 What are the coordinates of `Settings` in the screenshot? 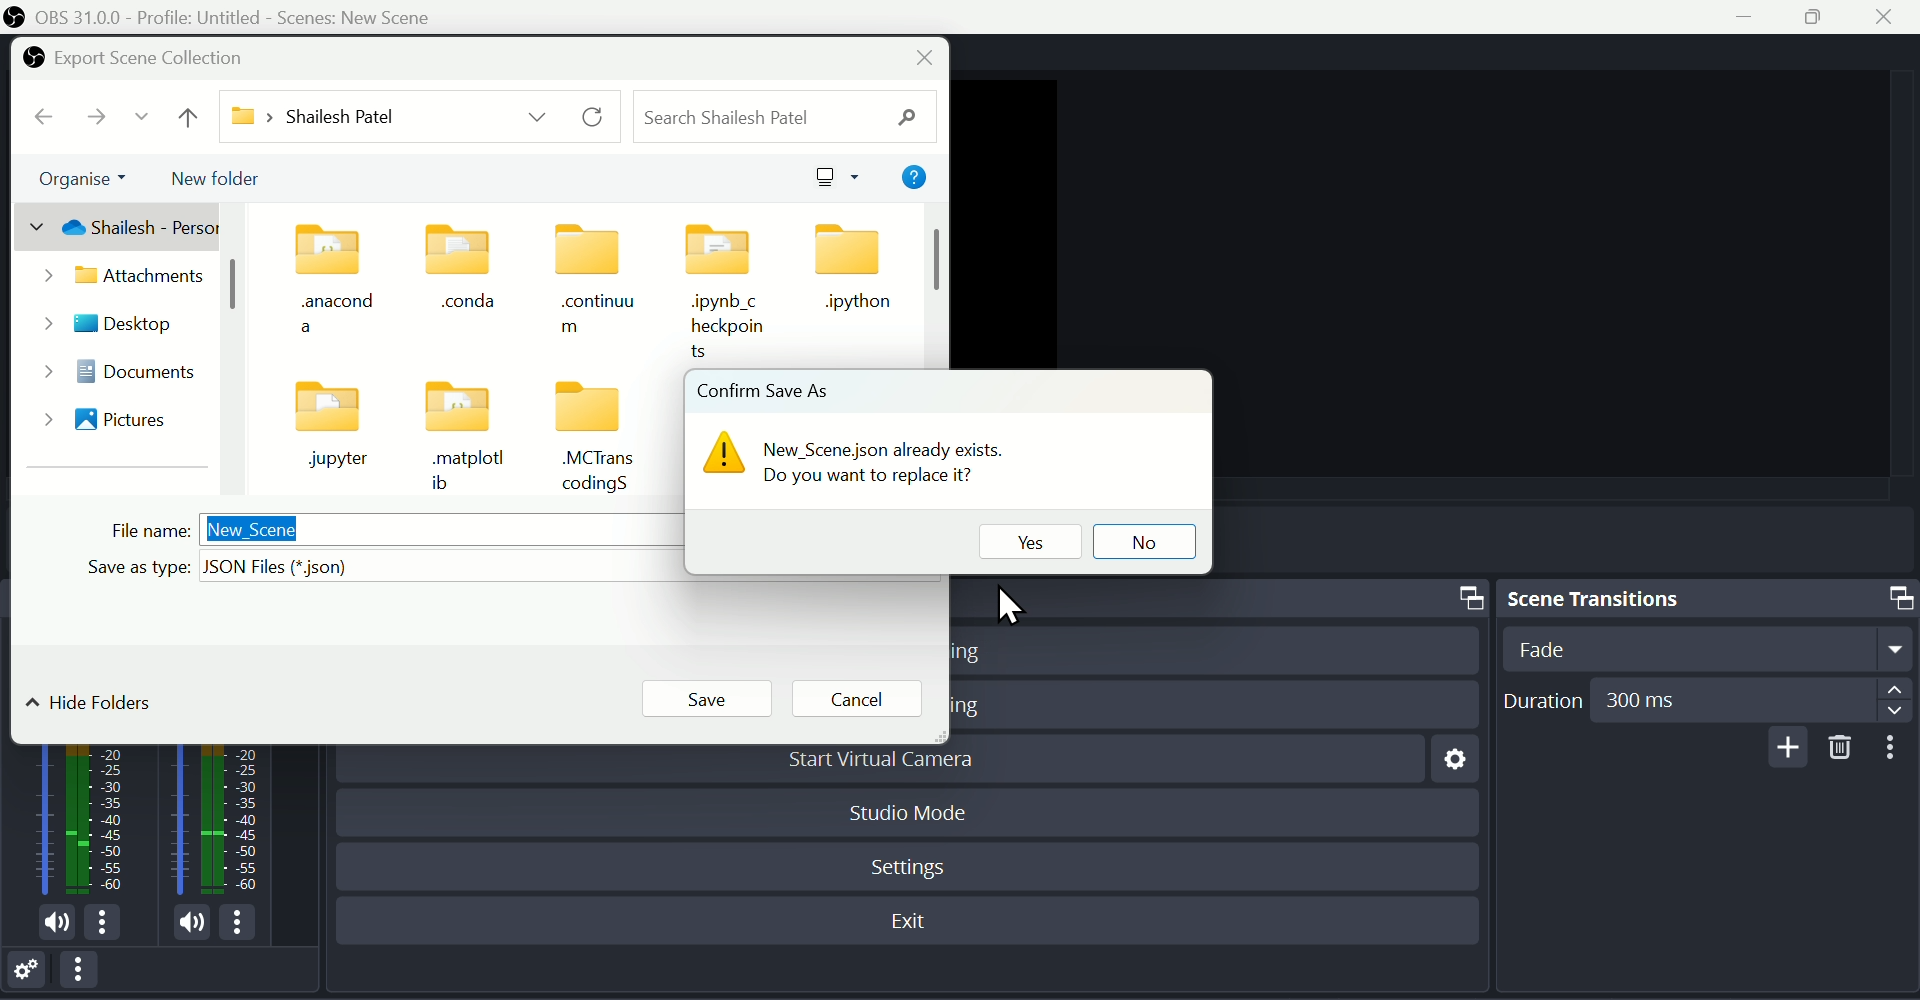 It's located at (1449, 765).